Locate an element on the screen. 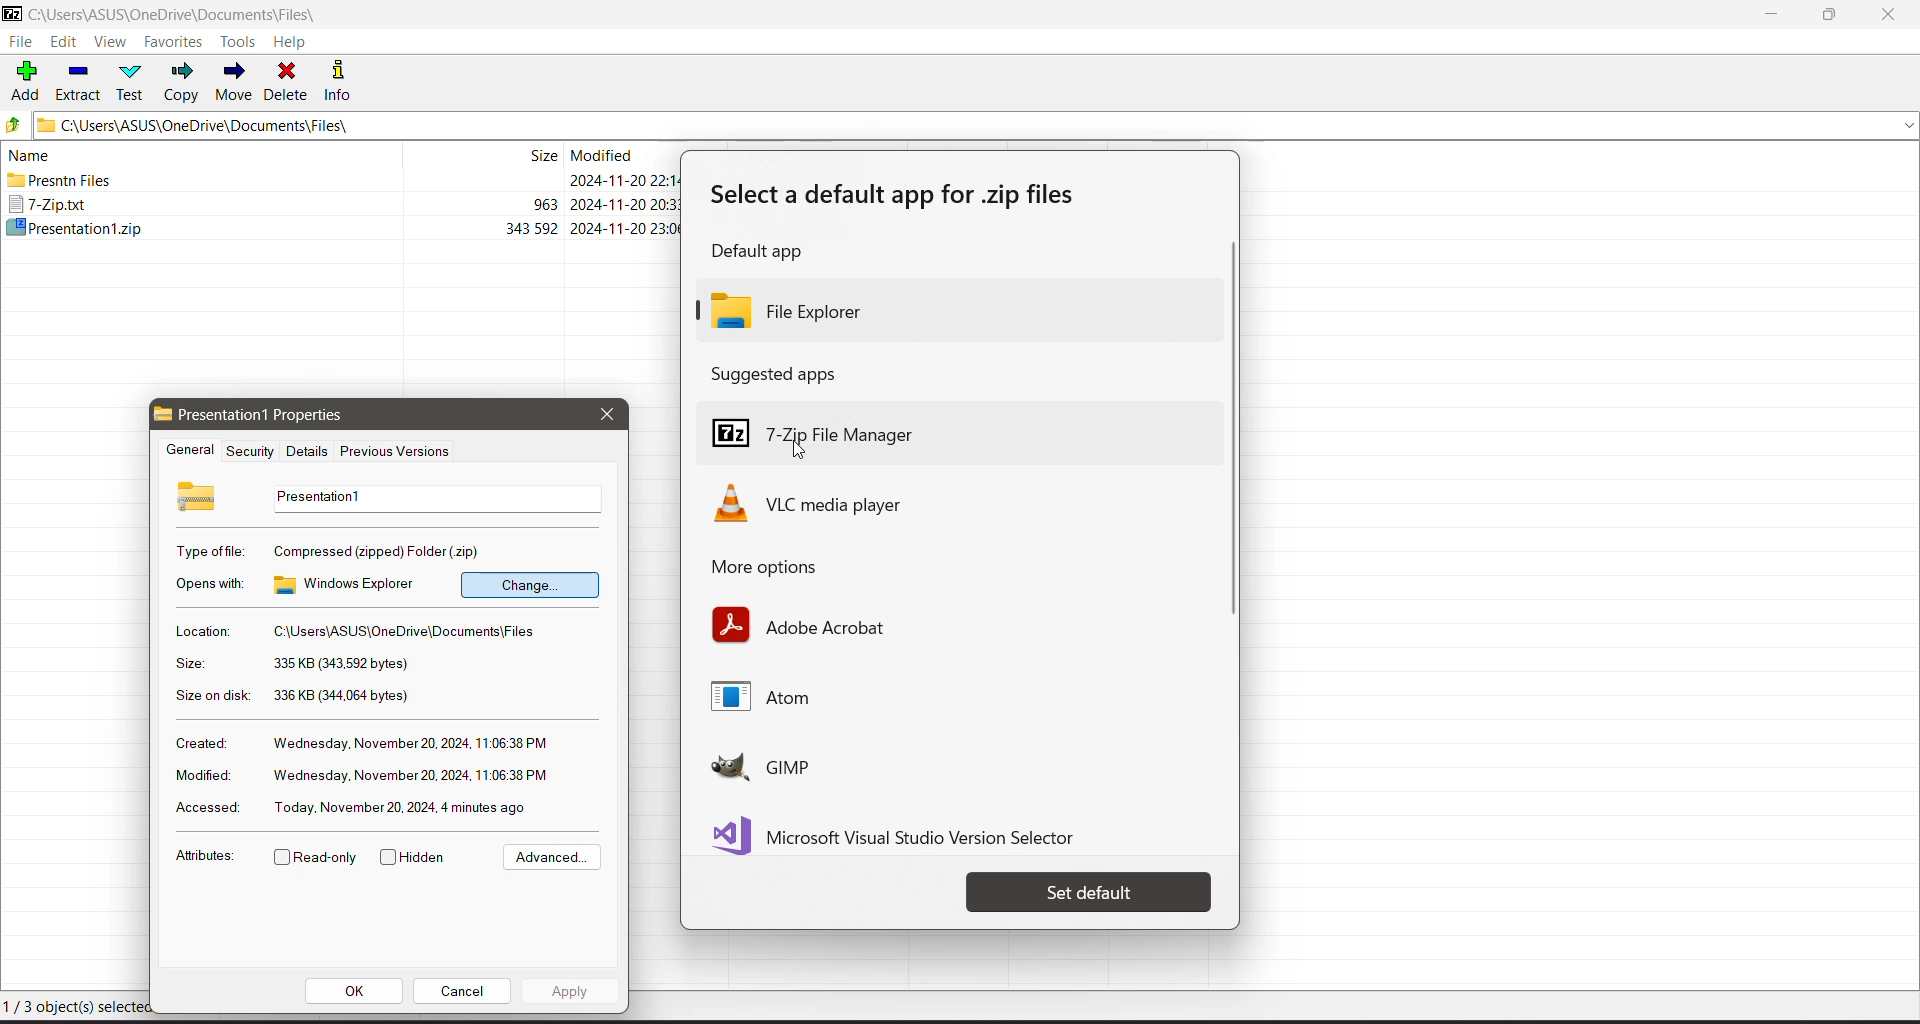  Details is located at coordinates (304, 451).